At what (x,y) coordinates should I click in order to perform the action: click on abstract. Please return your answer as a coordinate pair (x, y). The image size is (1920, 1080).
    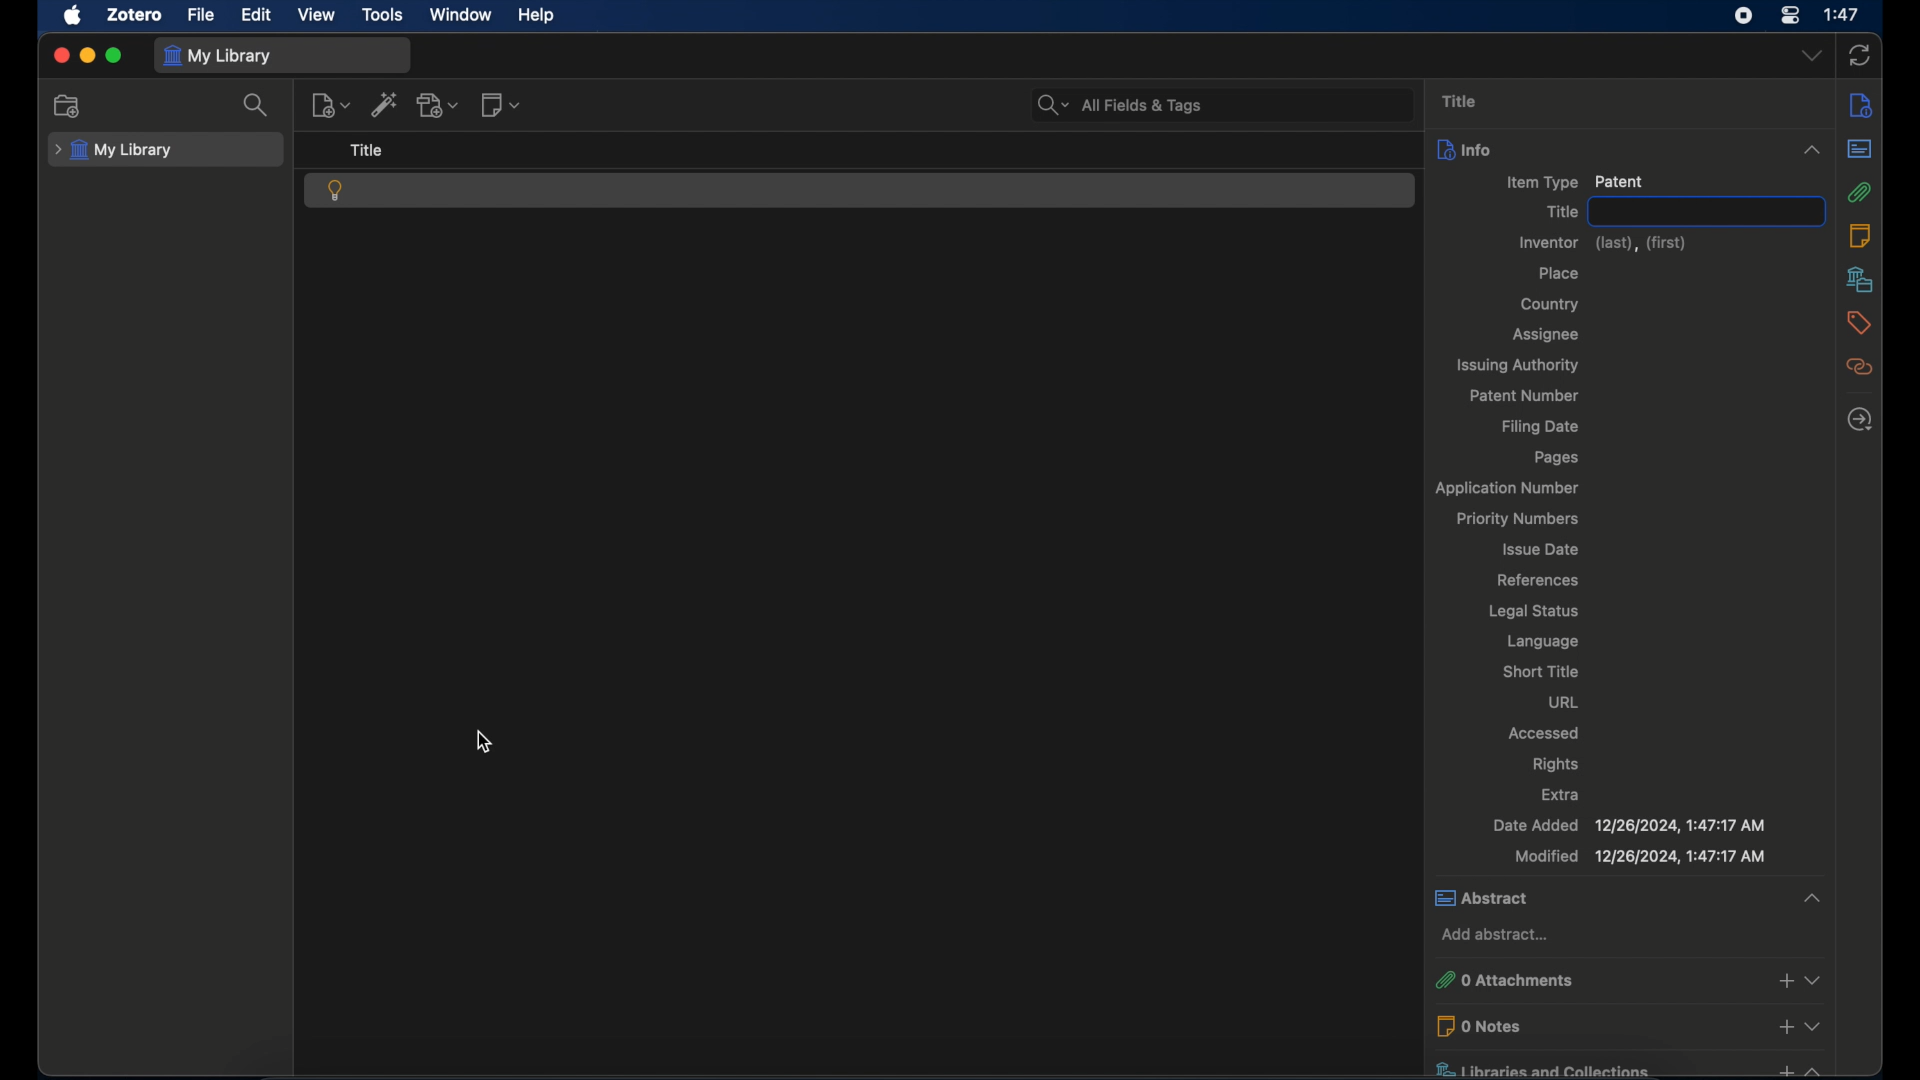
    Looking at the image, I should click on (1592, 899).